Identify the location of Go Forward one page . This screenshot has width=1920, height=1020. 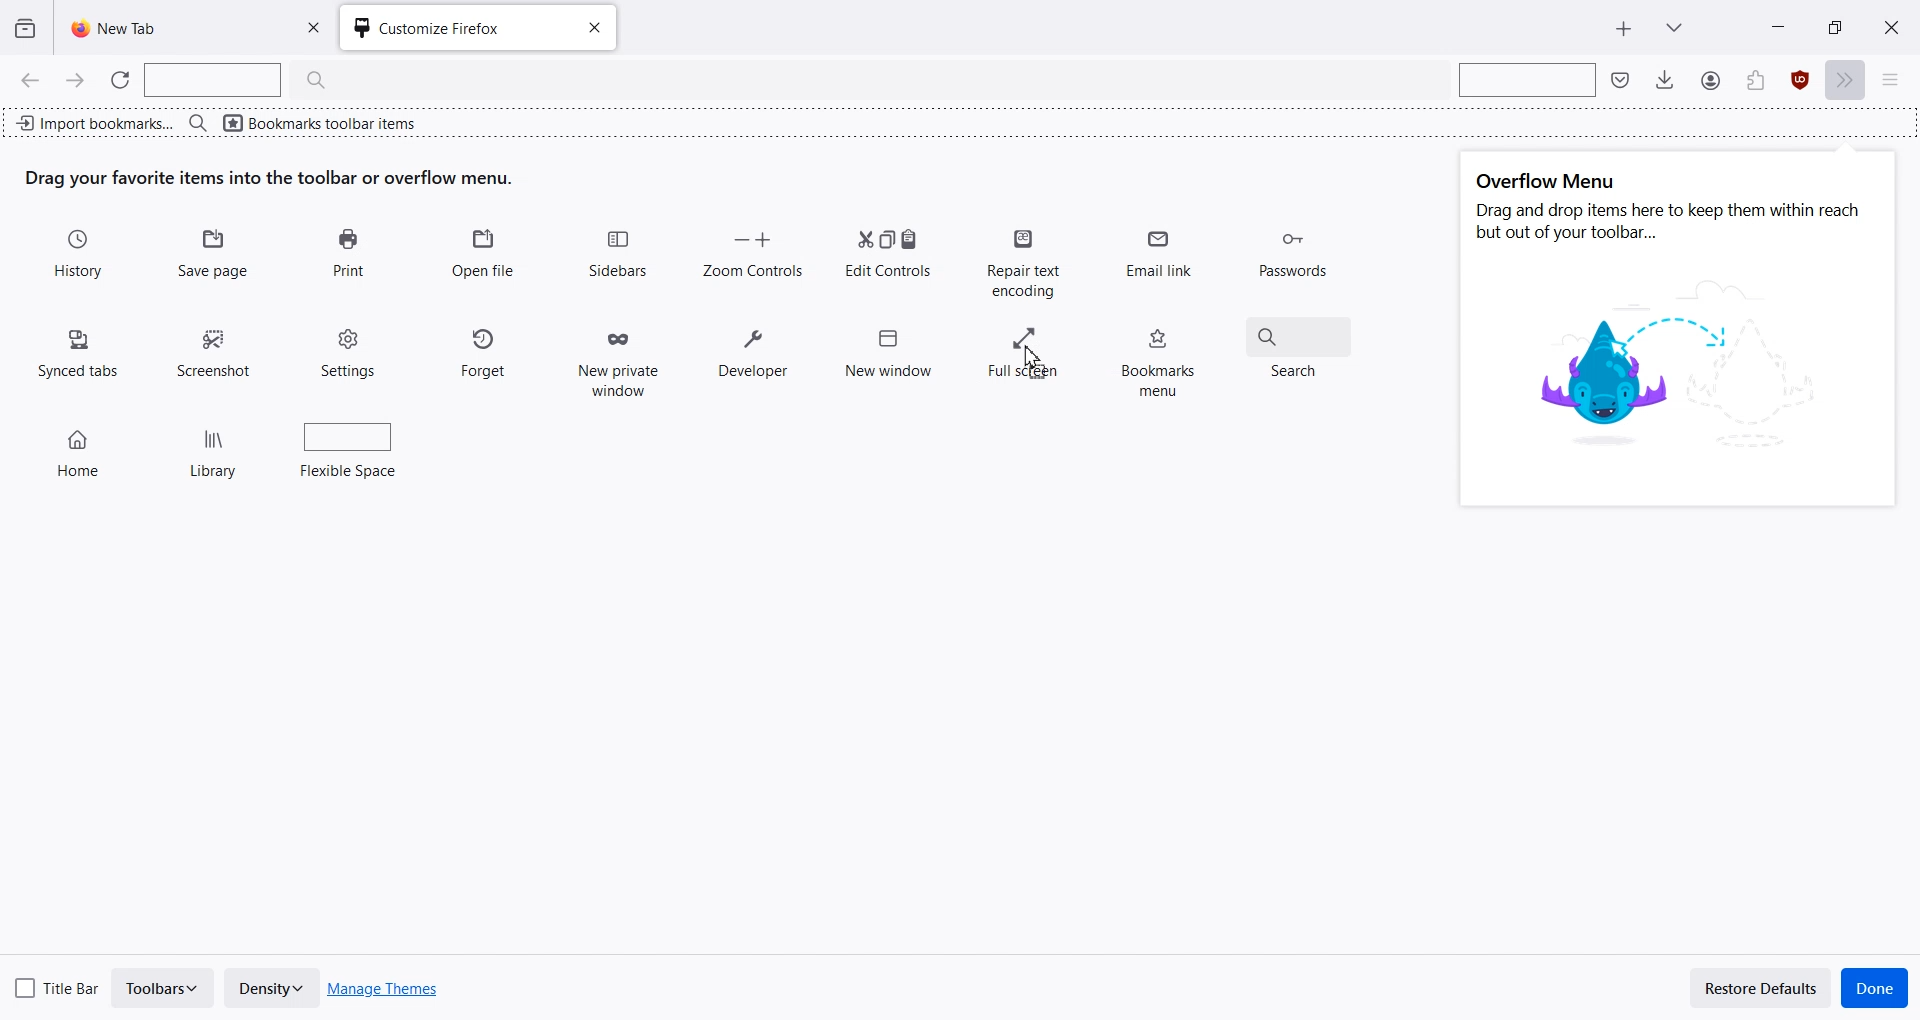
(77, 80).